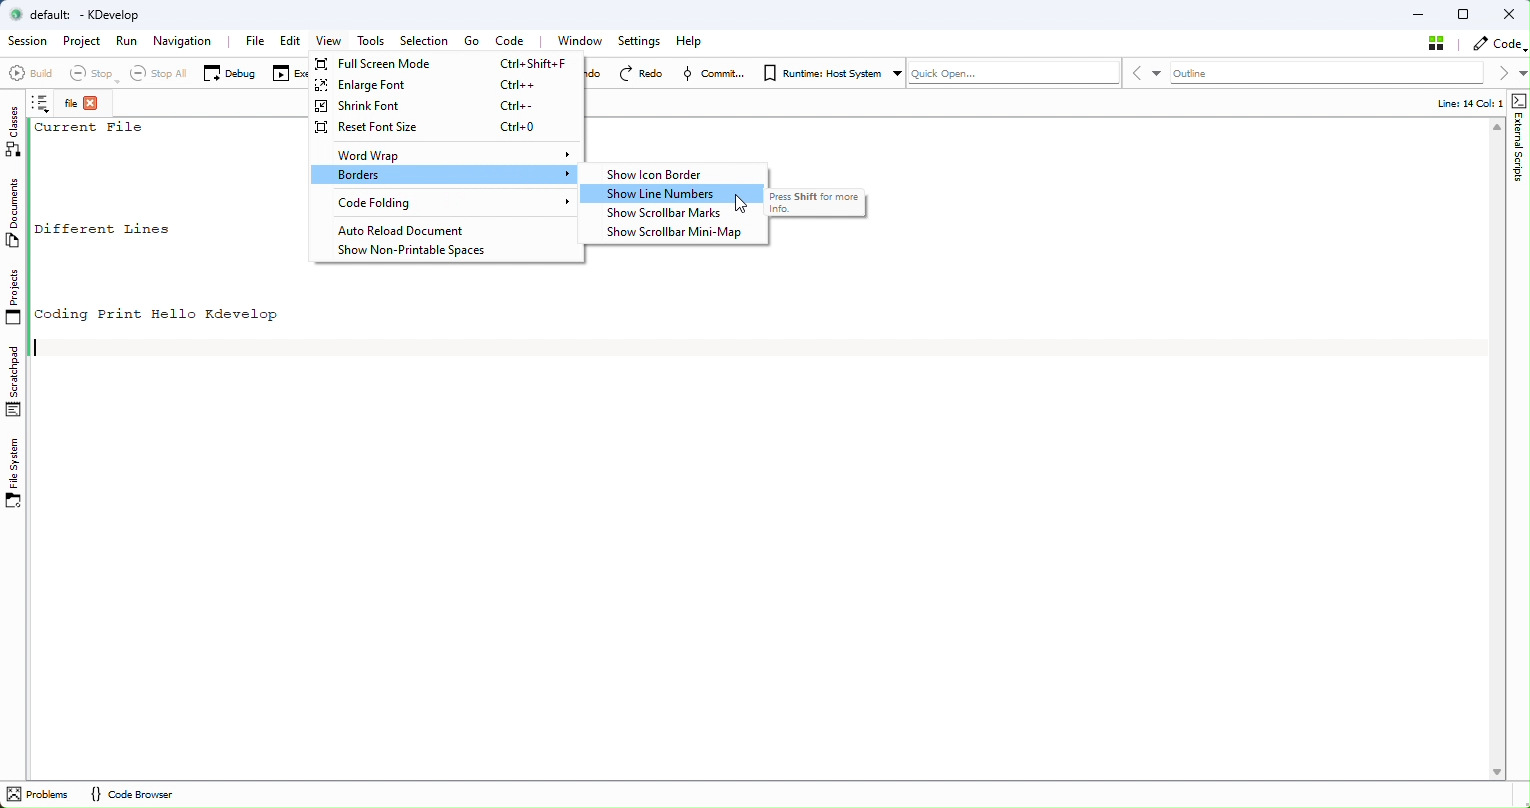 Image resolution: width=1530 pixels, height=808 pixels. Describe the element at coordinates (829, 71) in the screenshot. I see `Runtime` at that location.